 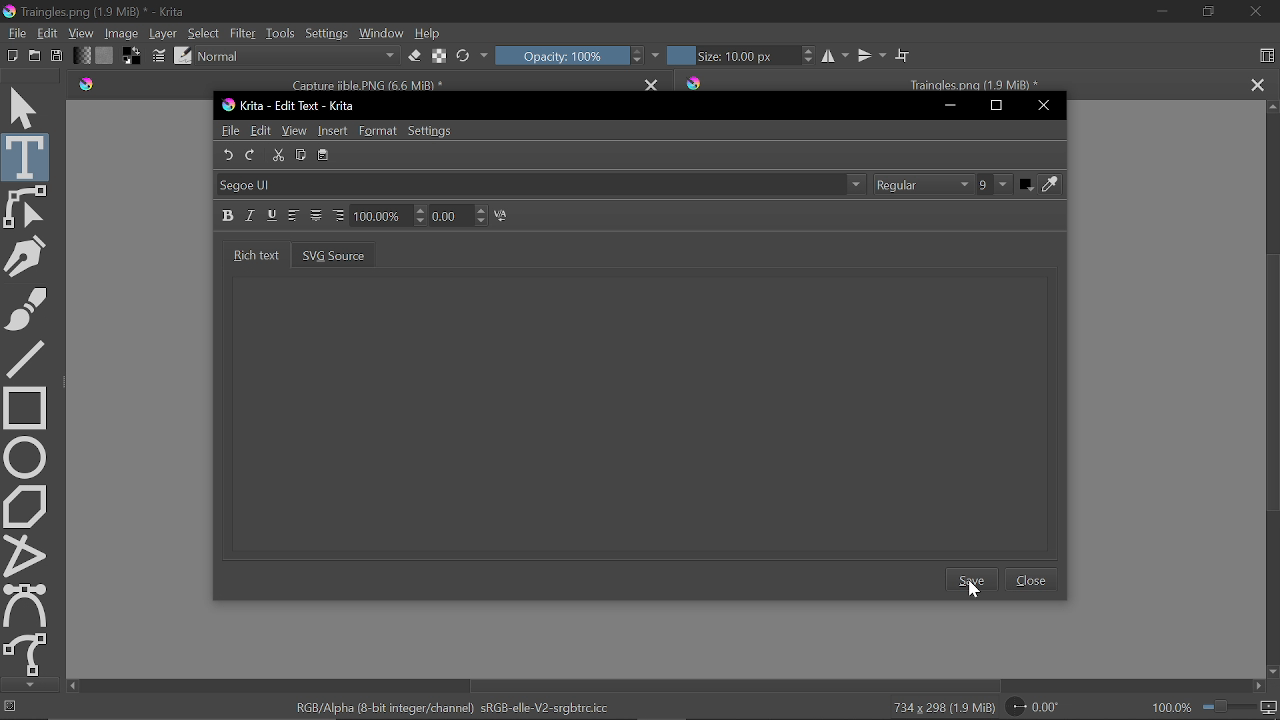 I want to click on File, so click(x=18, y=32).